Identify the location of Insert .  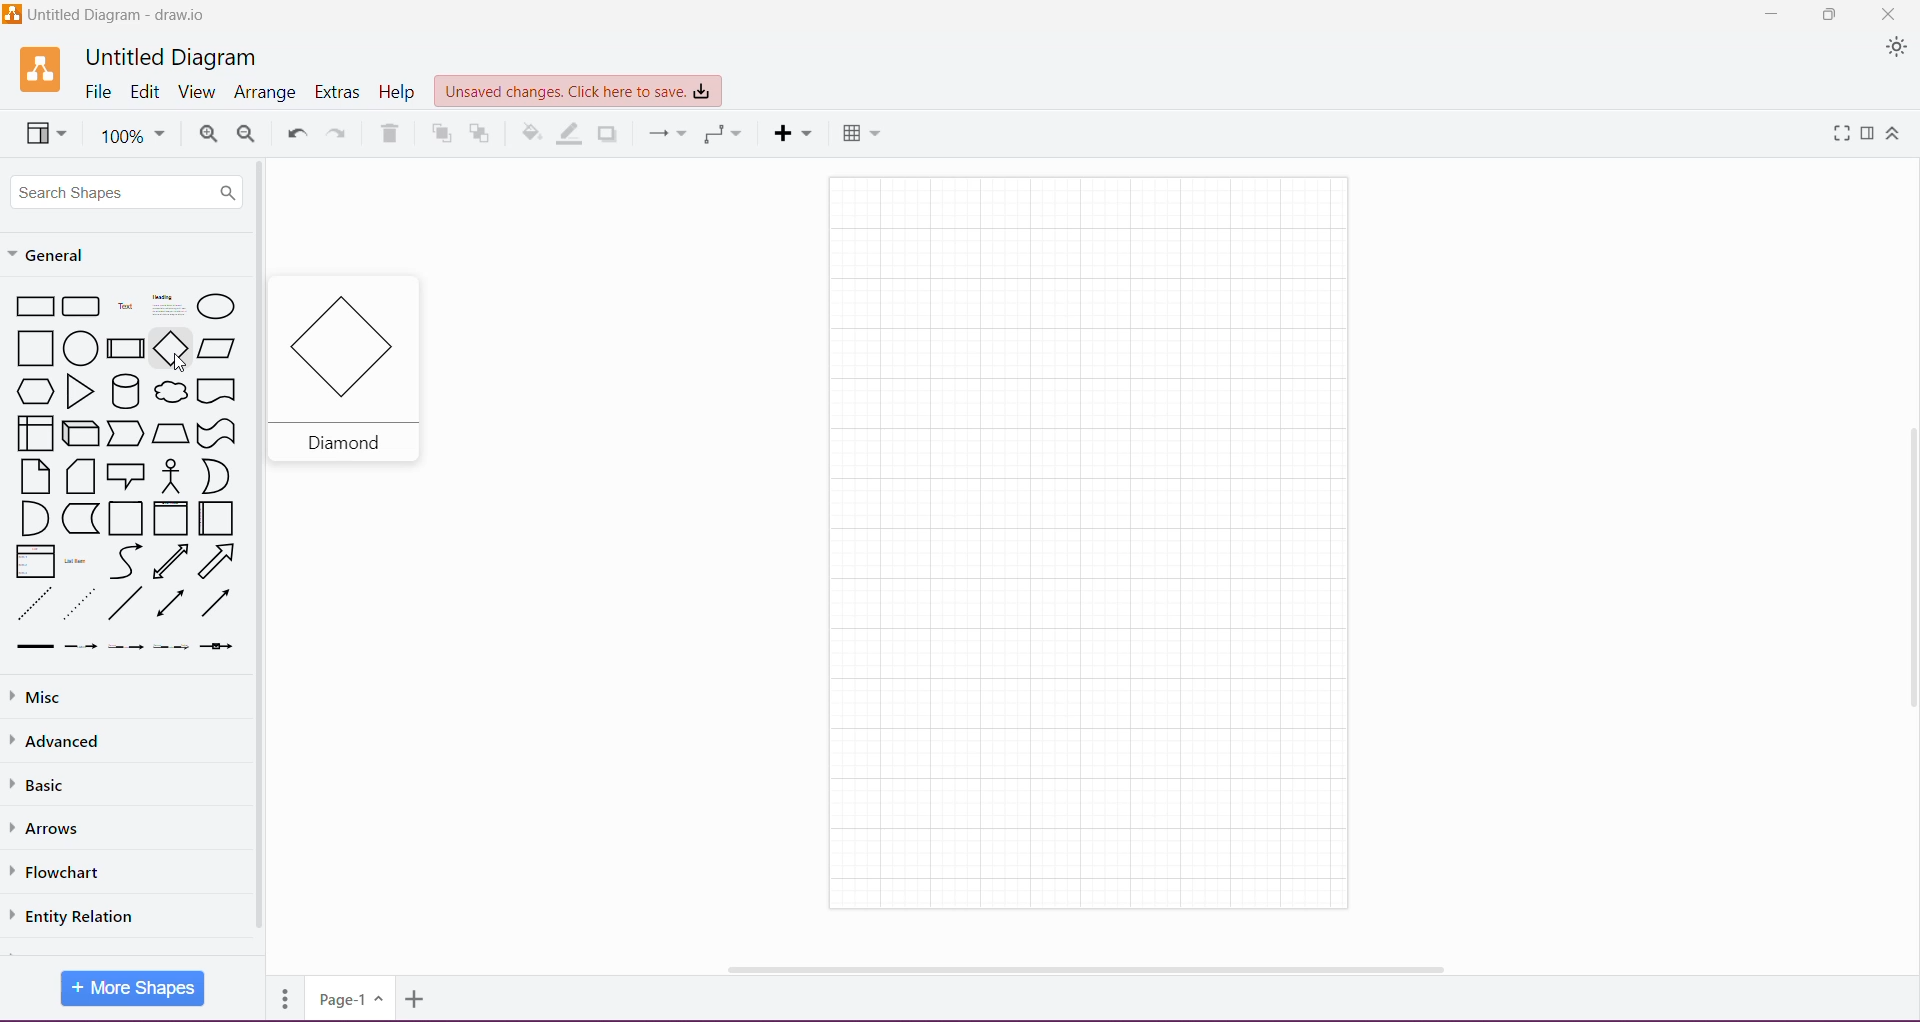
(792, 134).